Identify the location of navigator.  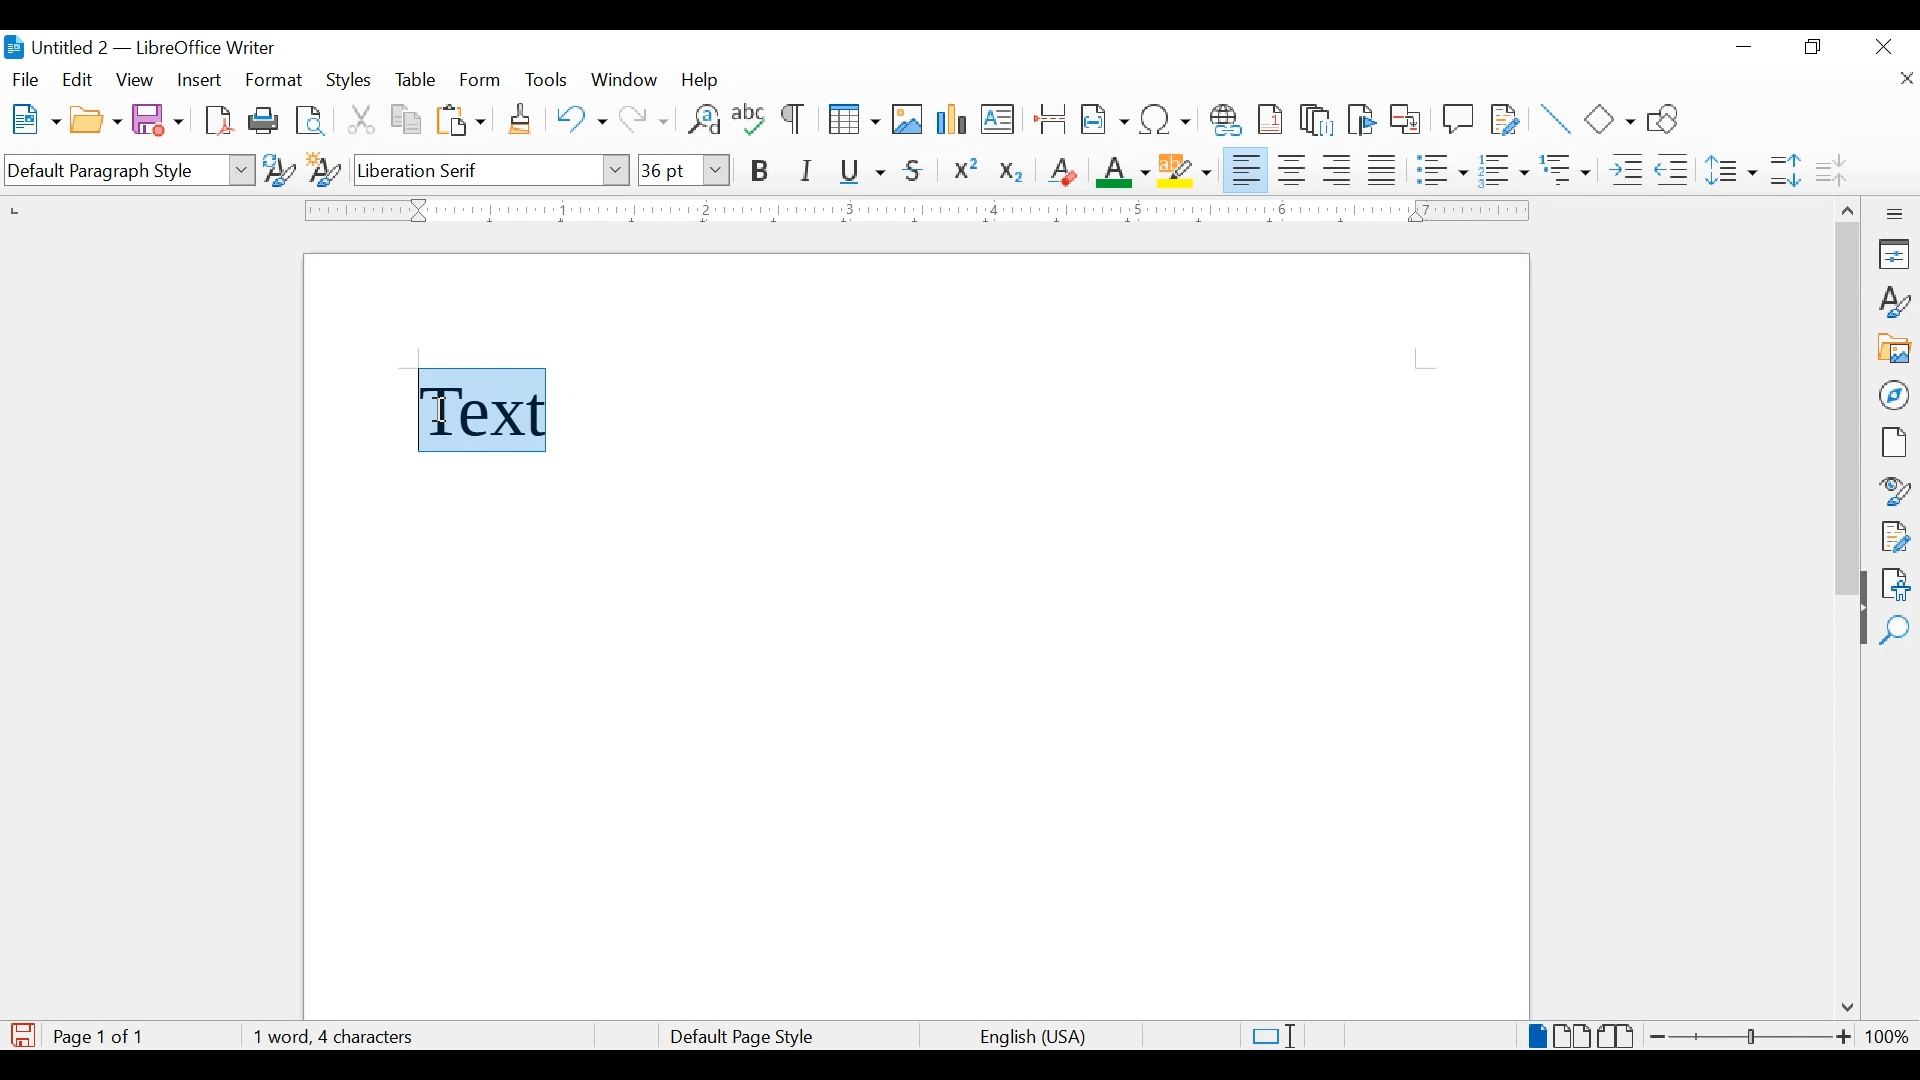
(1896, 395).